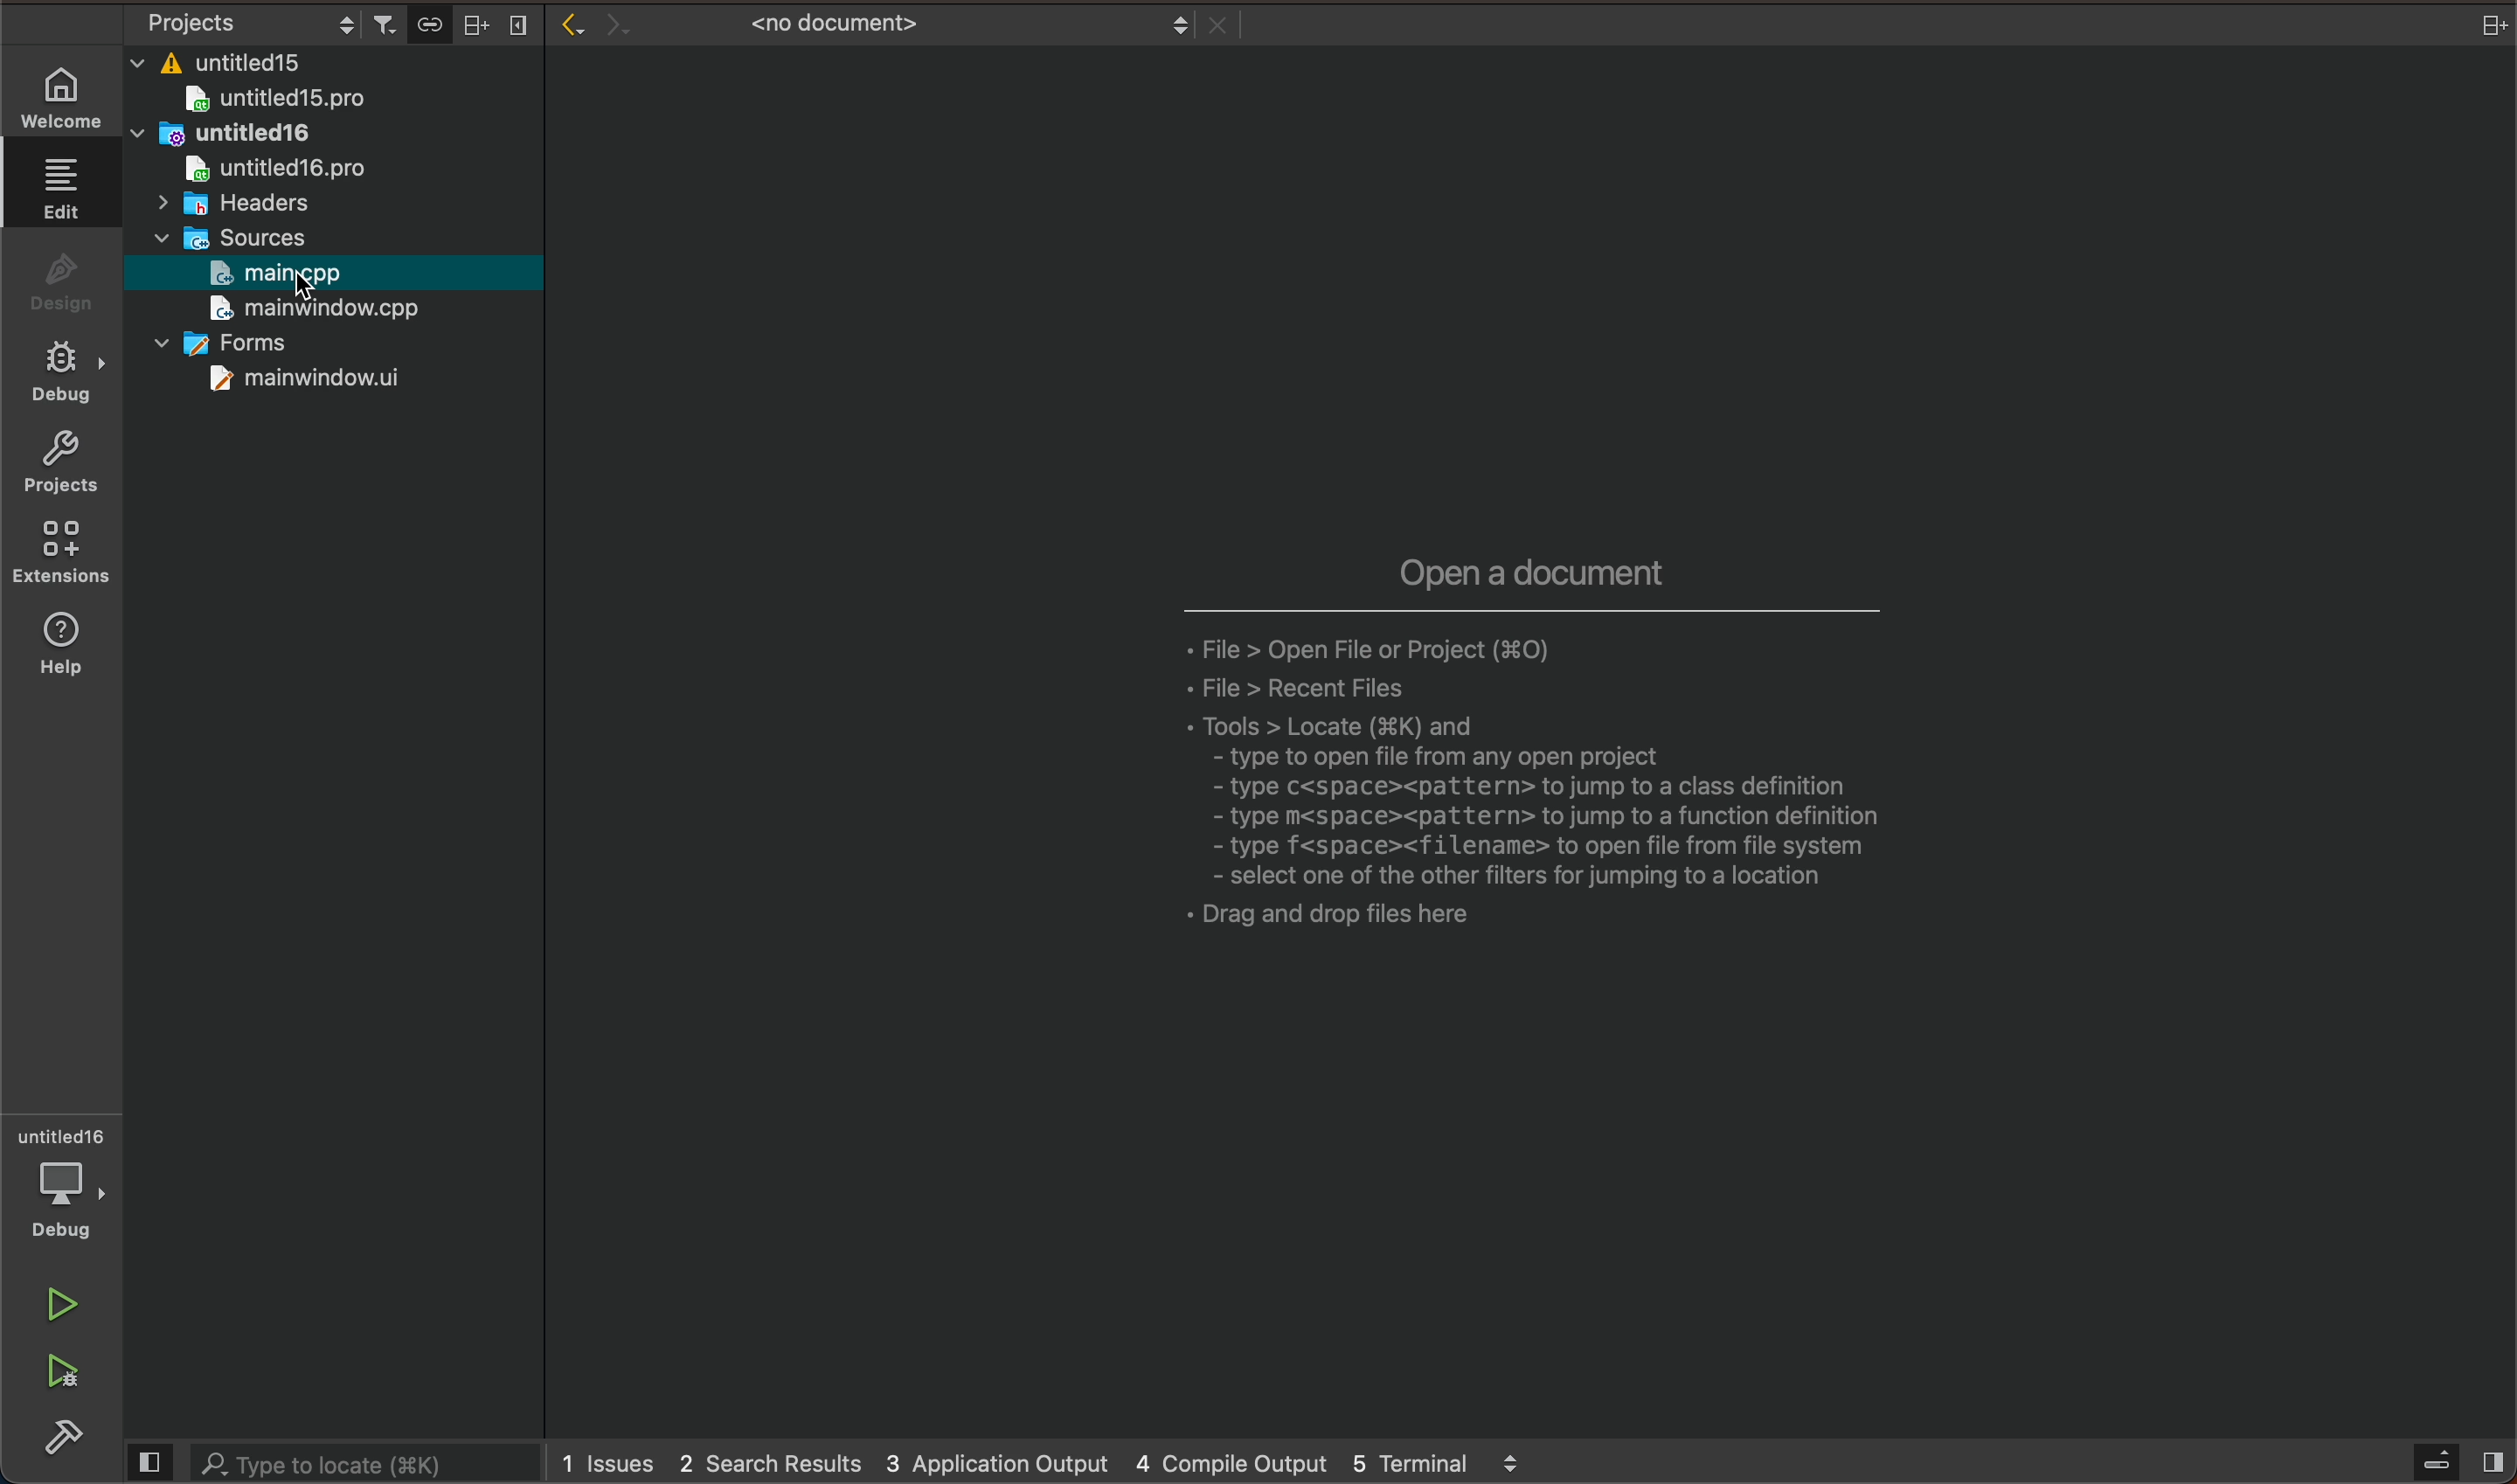 Image resolution: width=2517 pixels, height=1484 pixels. What do you see at coordinates (51, 1436) in the screenshot?
I see `build` at bounding box center [51, 1436].